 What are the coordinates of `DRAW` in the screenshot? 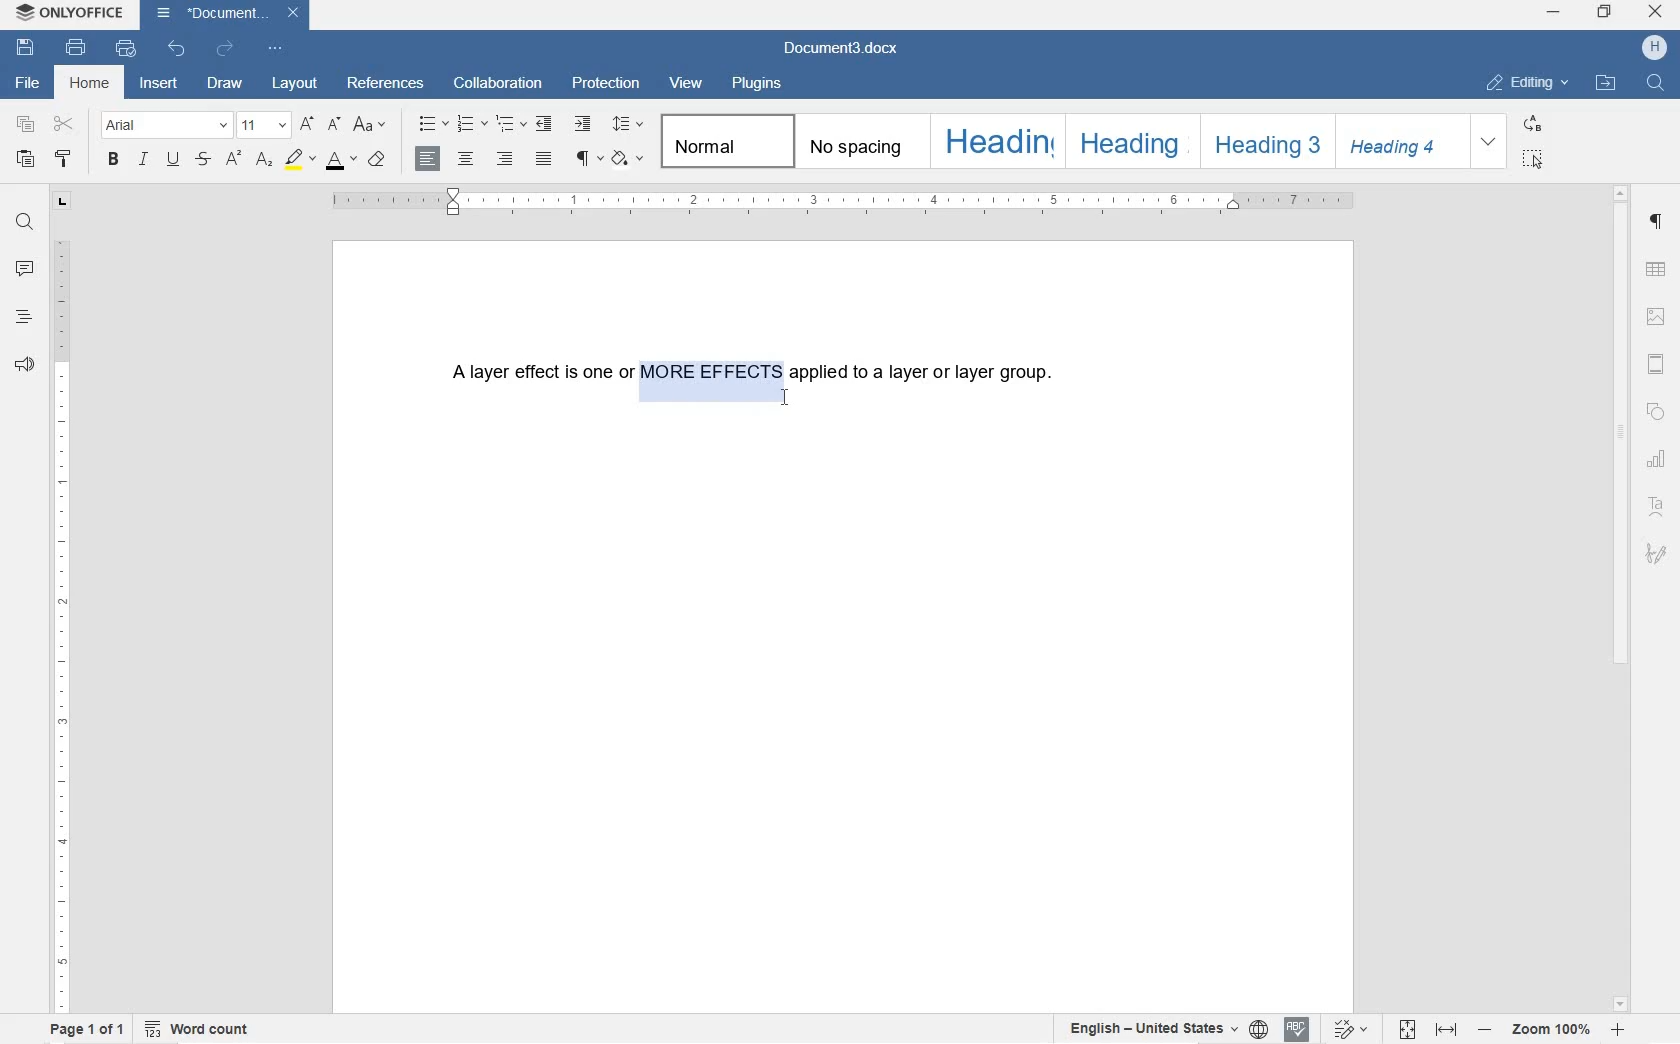 It's located at (225, 82).